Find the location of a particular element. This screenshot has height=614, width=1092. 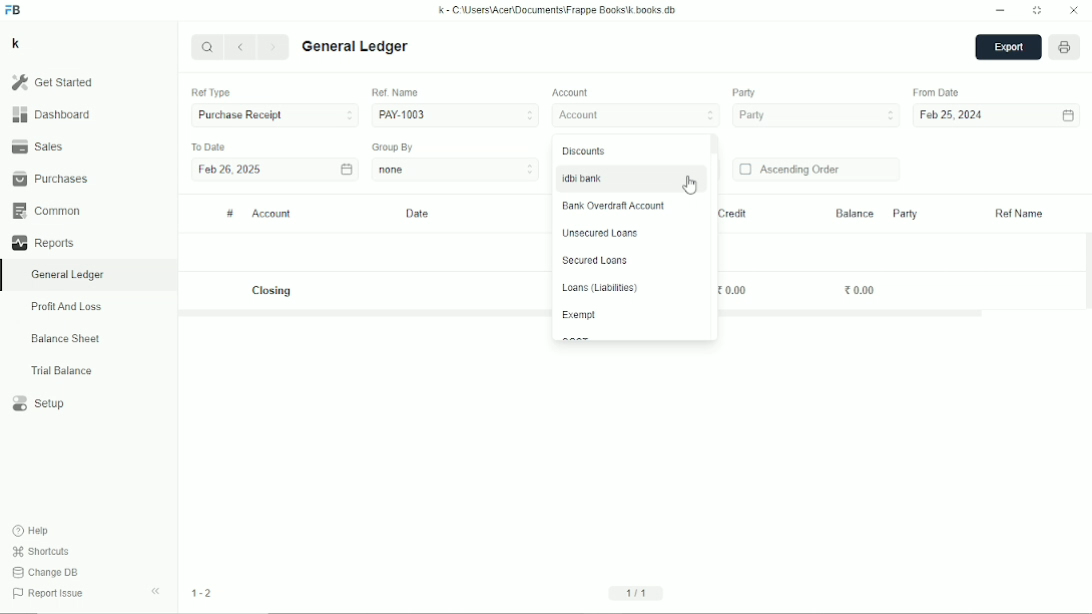

Secured loans is located at coordinates (594, 261).